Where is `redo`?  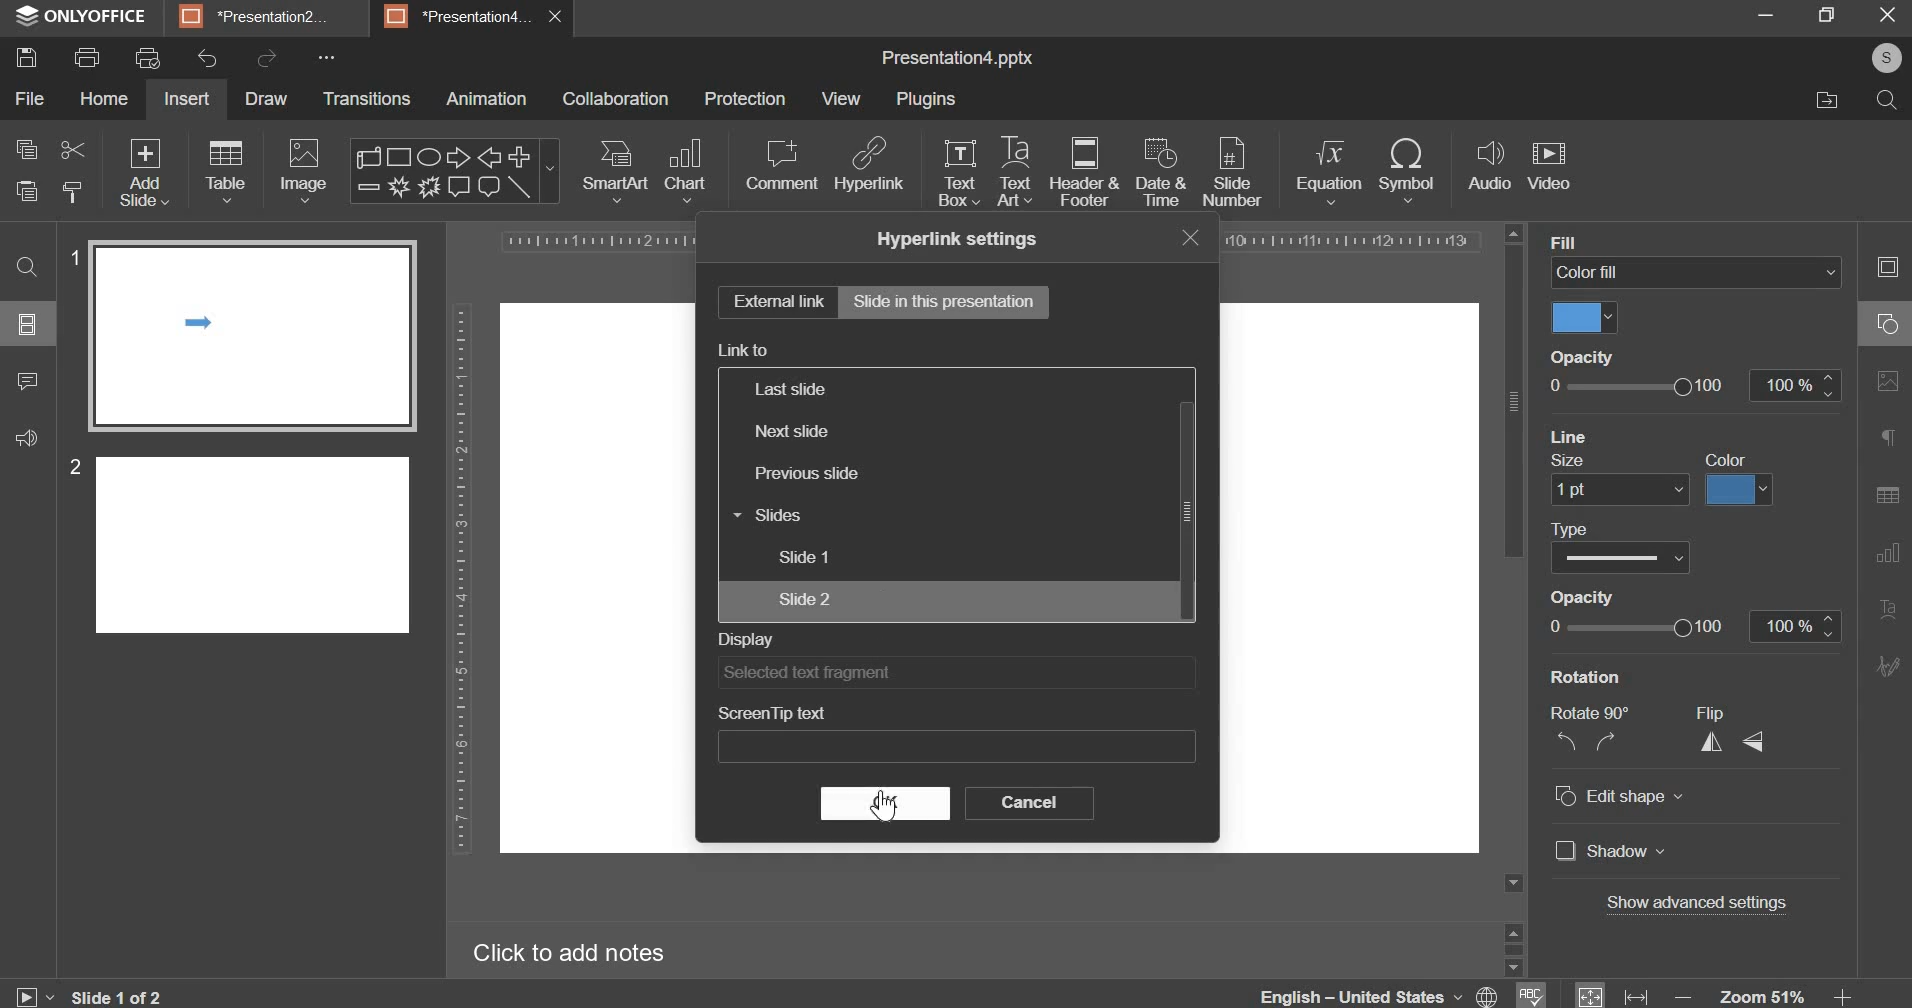
redo is located at coordinates (267, 58).